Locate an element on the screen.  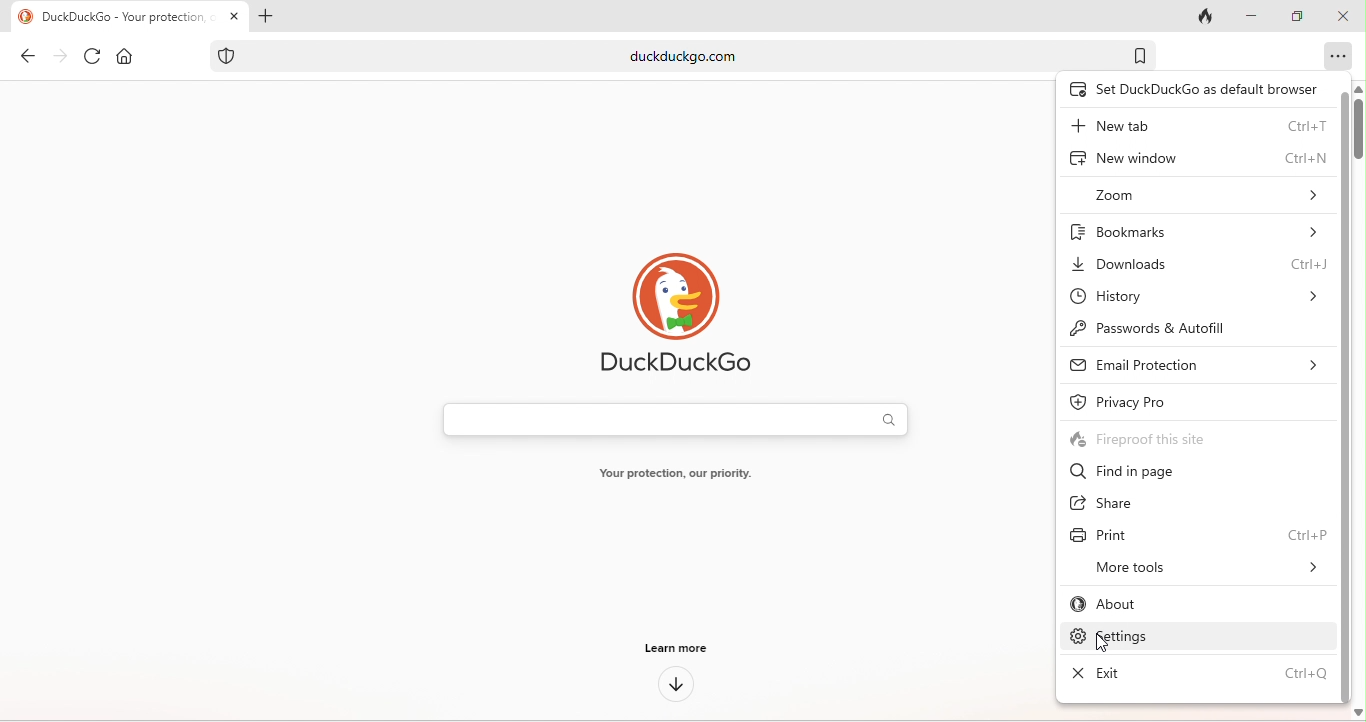
share  is located at coordinates (1151, 500).